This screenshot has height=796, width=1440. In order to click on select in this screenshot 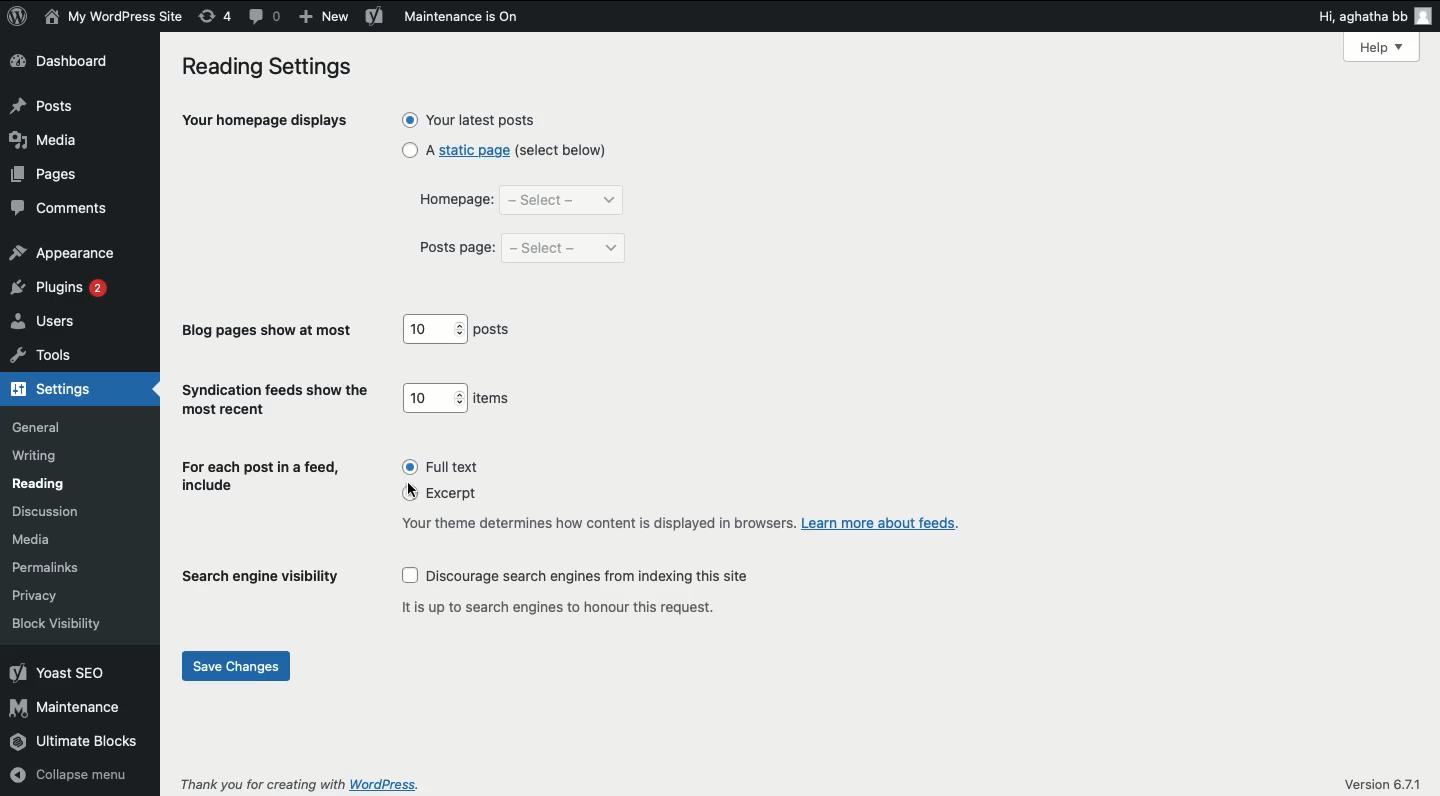, I will do `click(564, 200)`.